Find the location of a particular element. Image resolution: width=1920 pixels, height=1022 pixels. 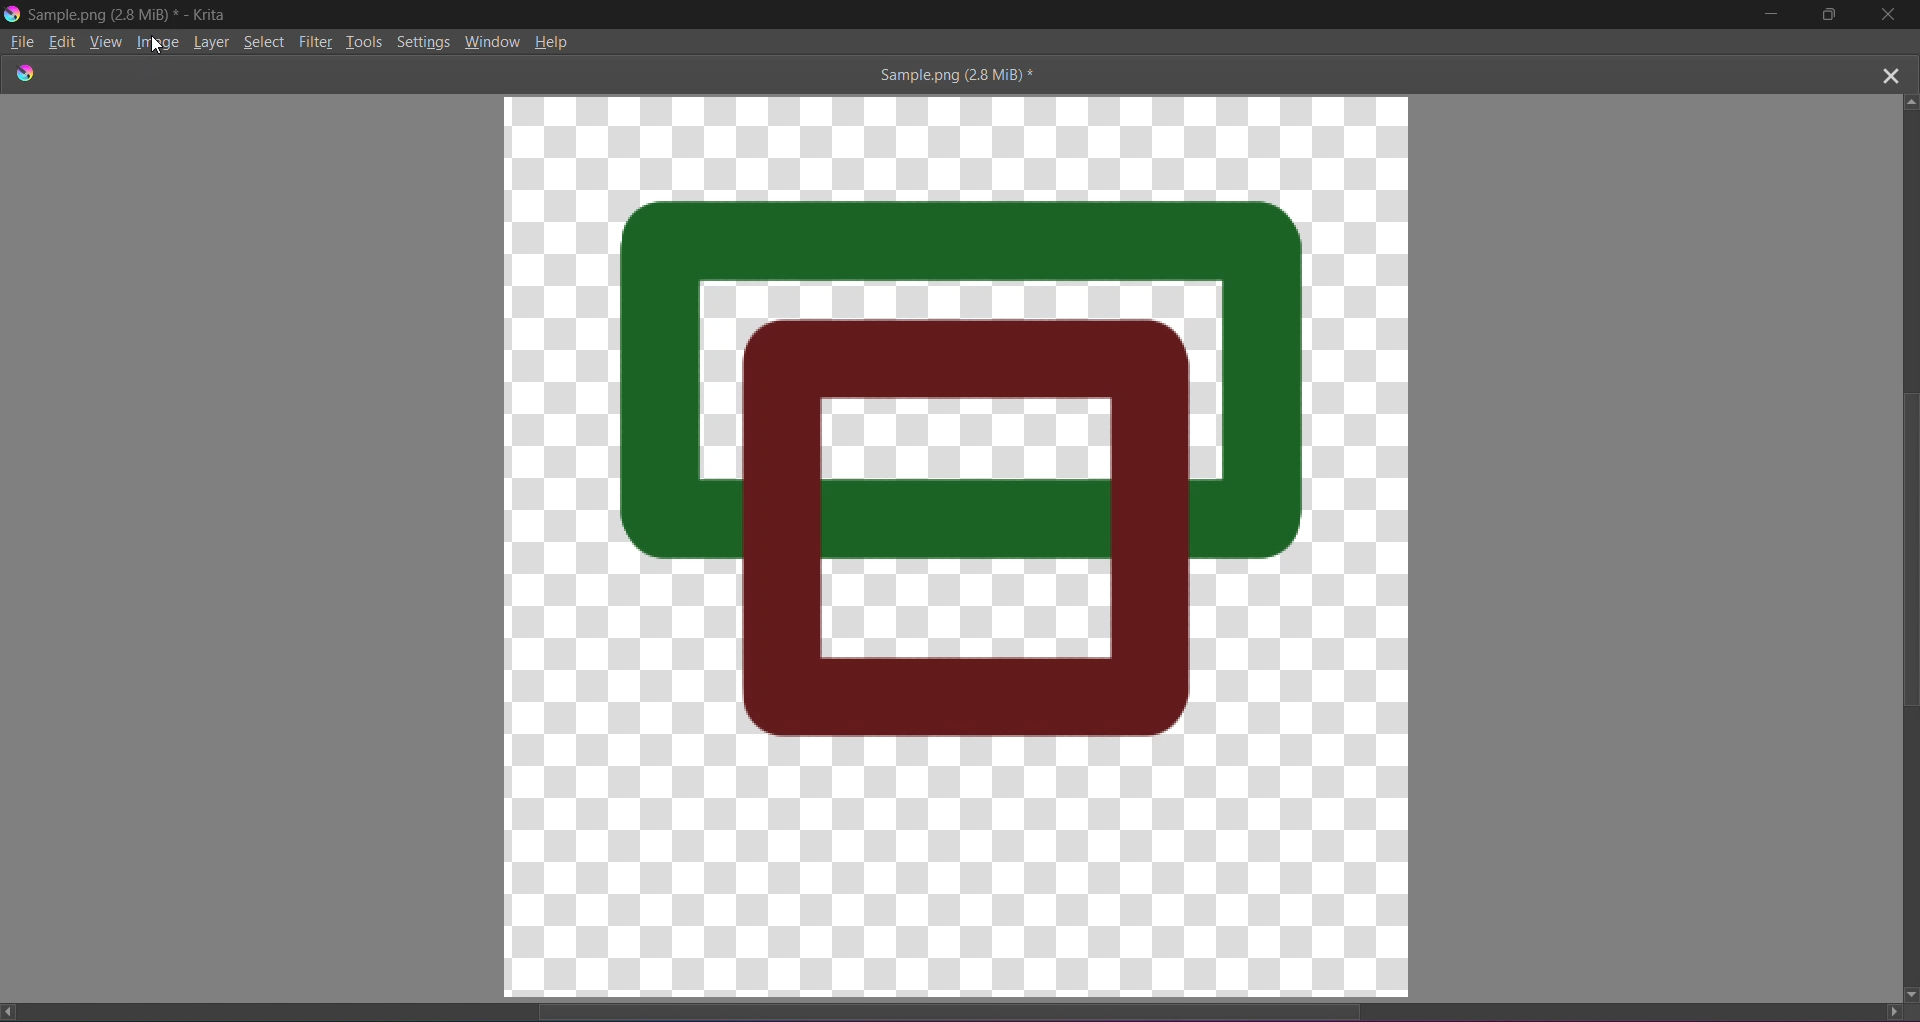

Settings is located at coordinates (424, 40).